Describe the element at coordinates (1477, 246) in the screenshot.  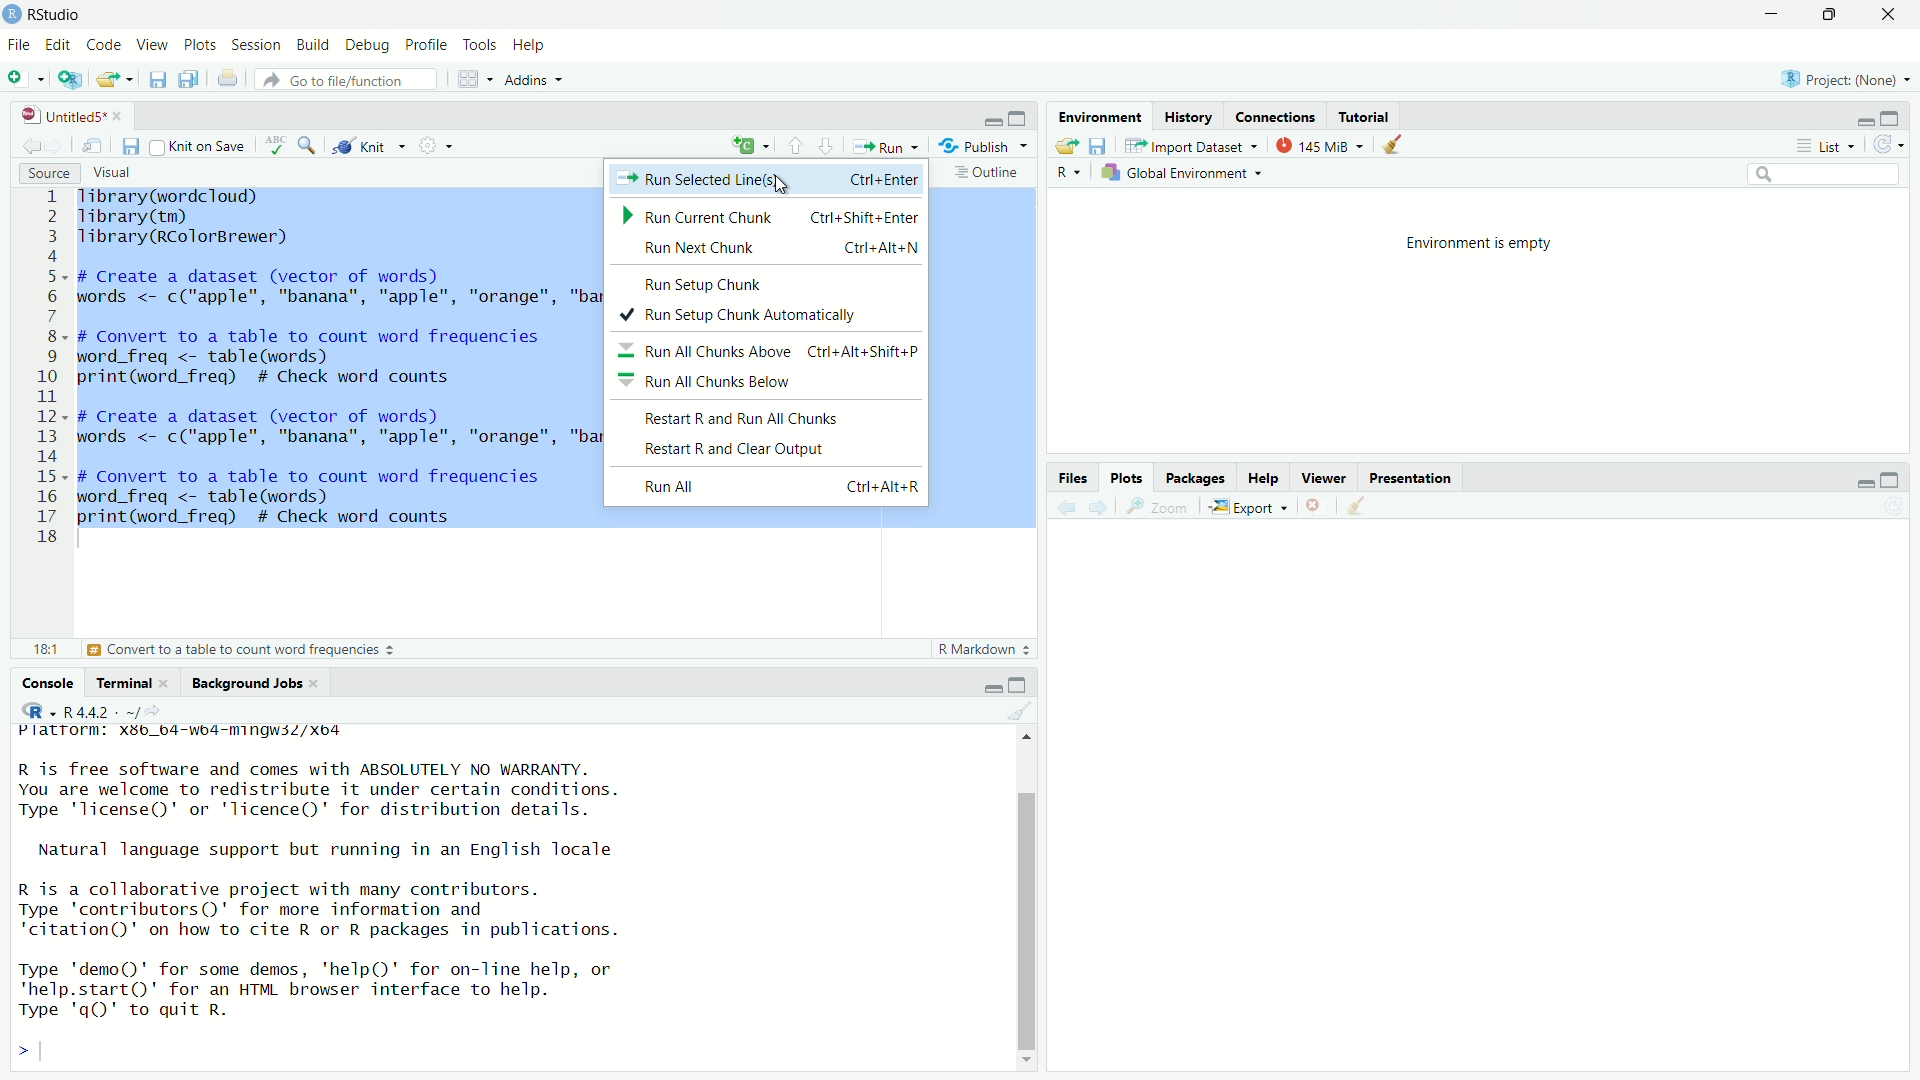
I see `Environment is empty` at that location.